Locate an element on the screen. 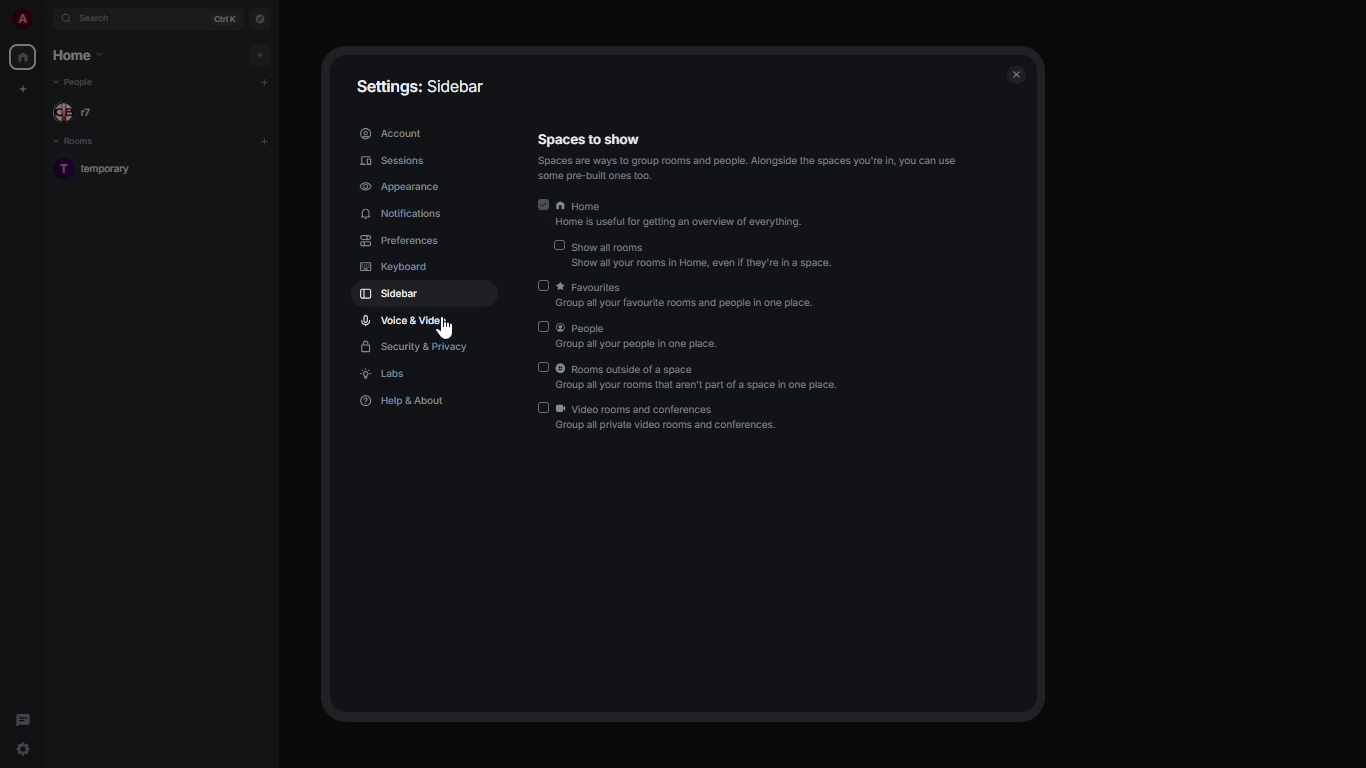 This screenshot has width=1366, height=768. threads is located at coordinates (21, 716).